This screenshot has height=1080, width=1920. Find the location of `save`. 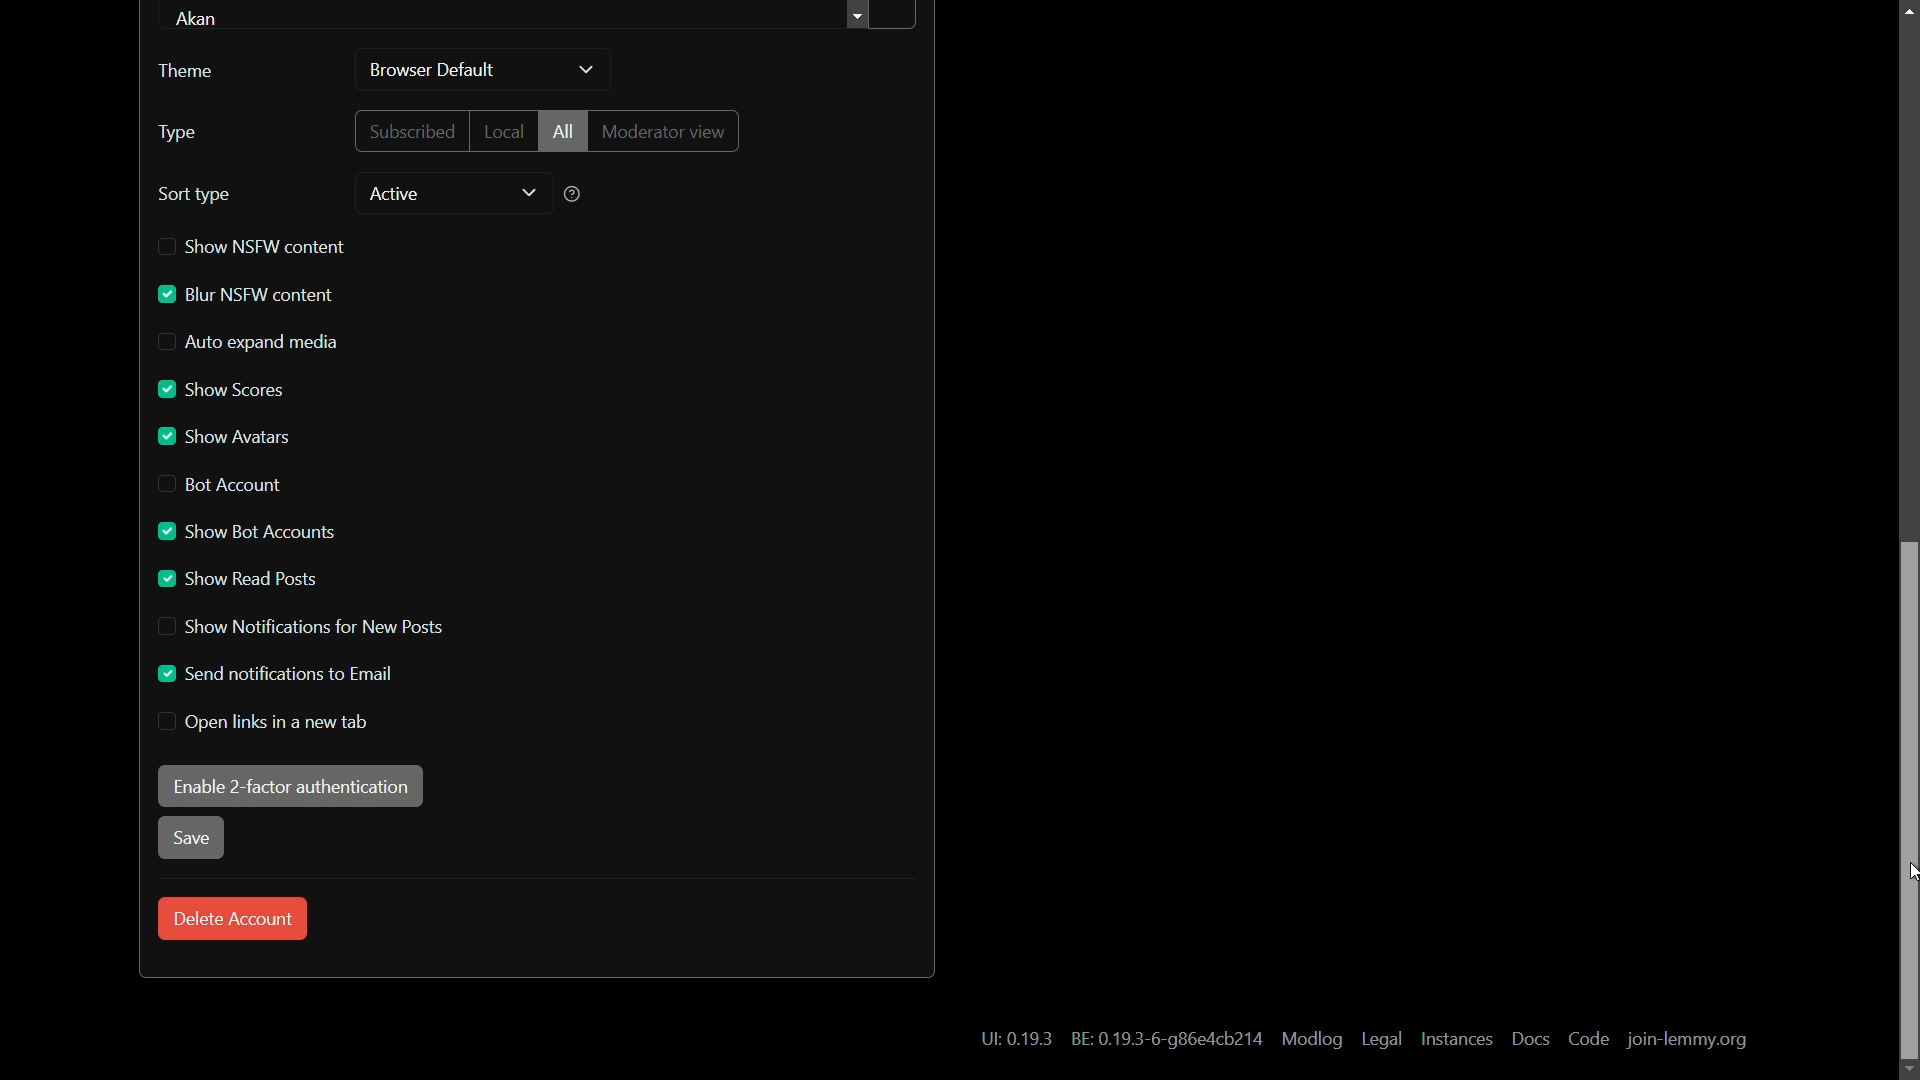

save is located at coordinates (189, 839).